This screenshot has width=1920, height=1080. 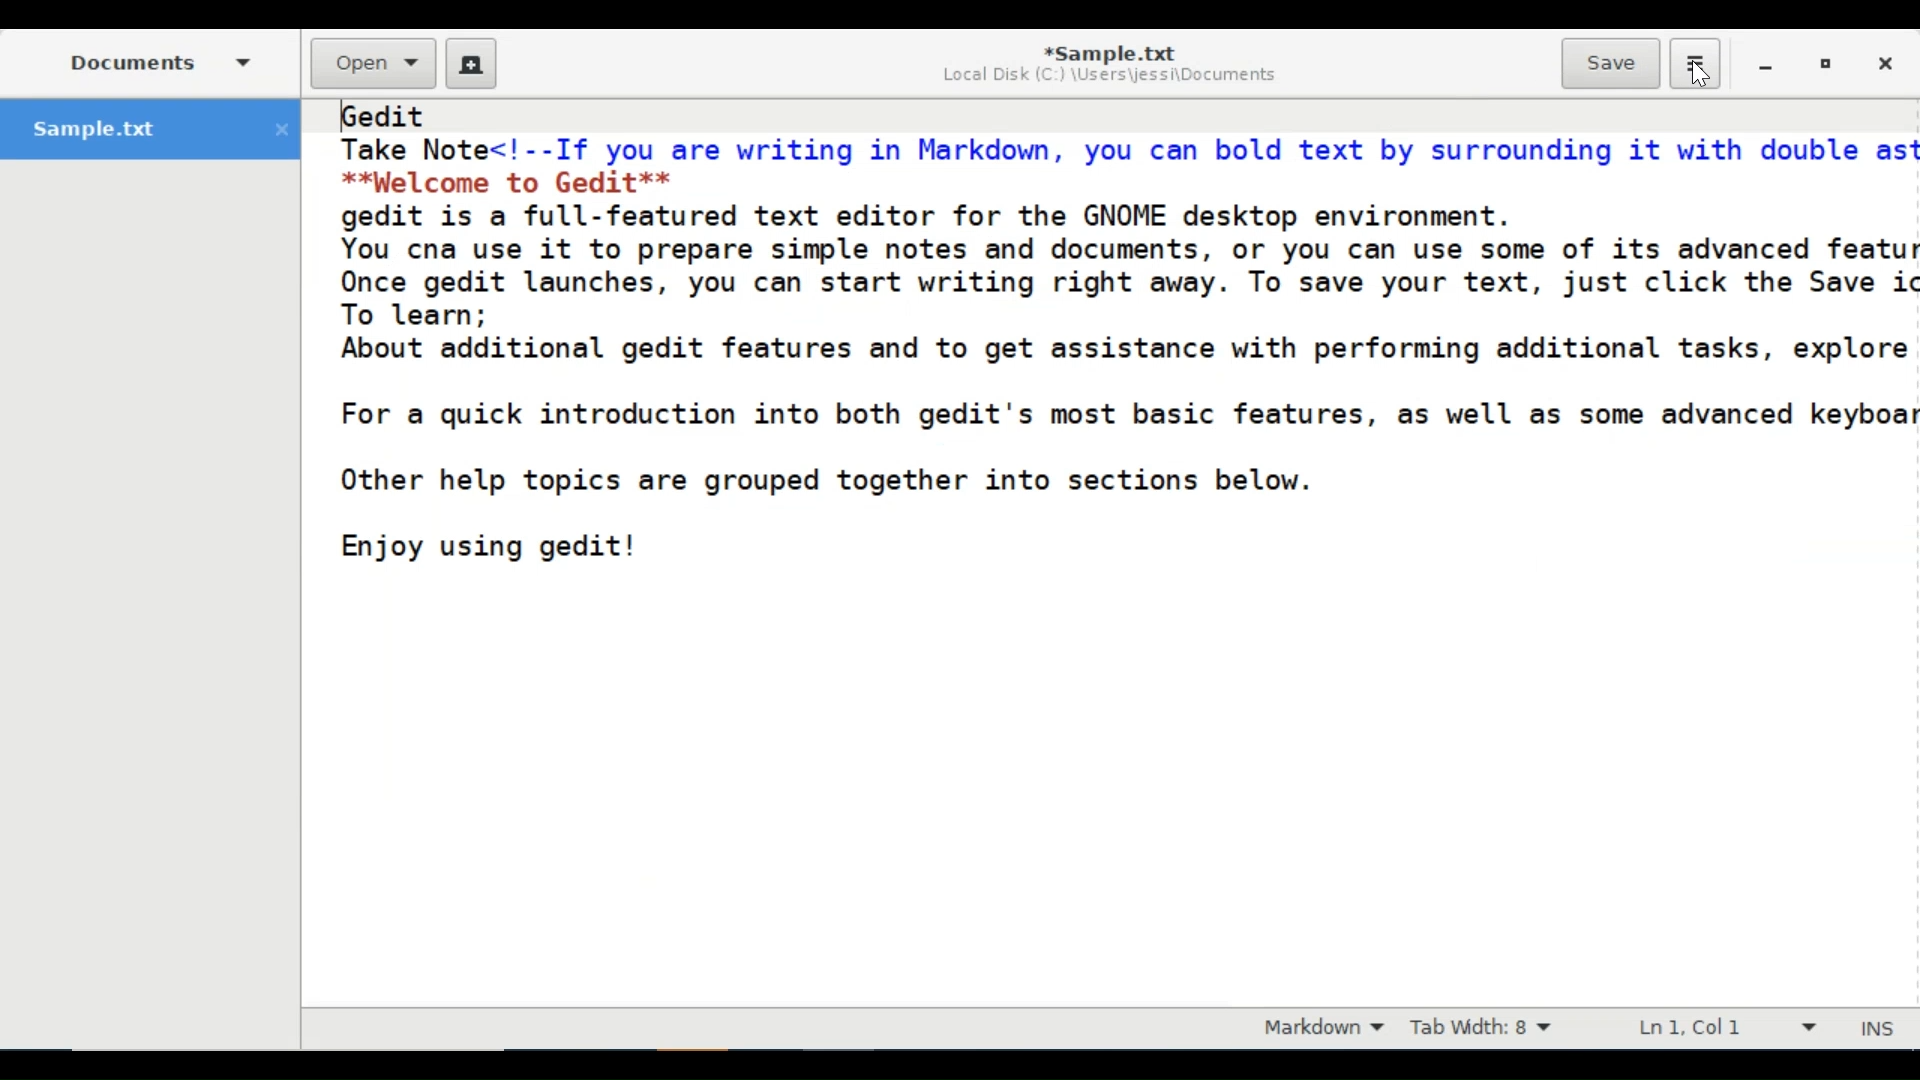 I want to click on Save, so click(x=1610, y=63).